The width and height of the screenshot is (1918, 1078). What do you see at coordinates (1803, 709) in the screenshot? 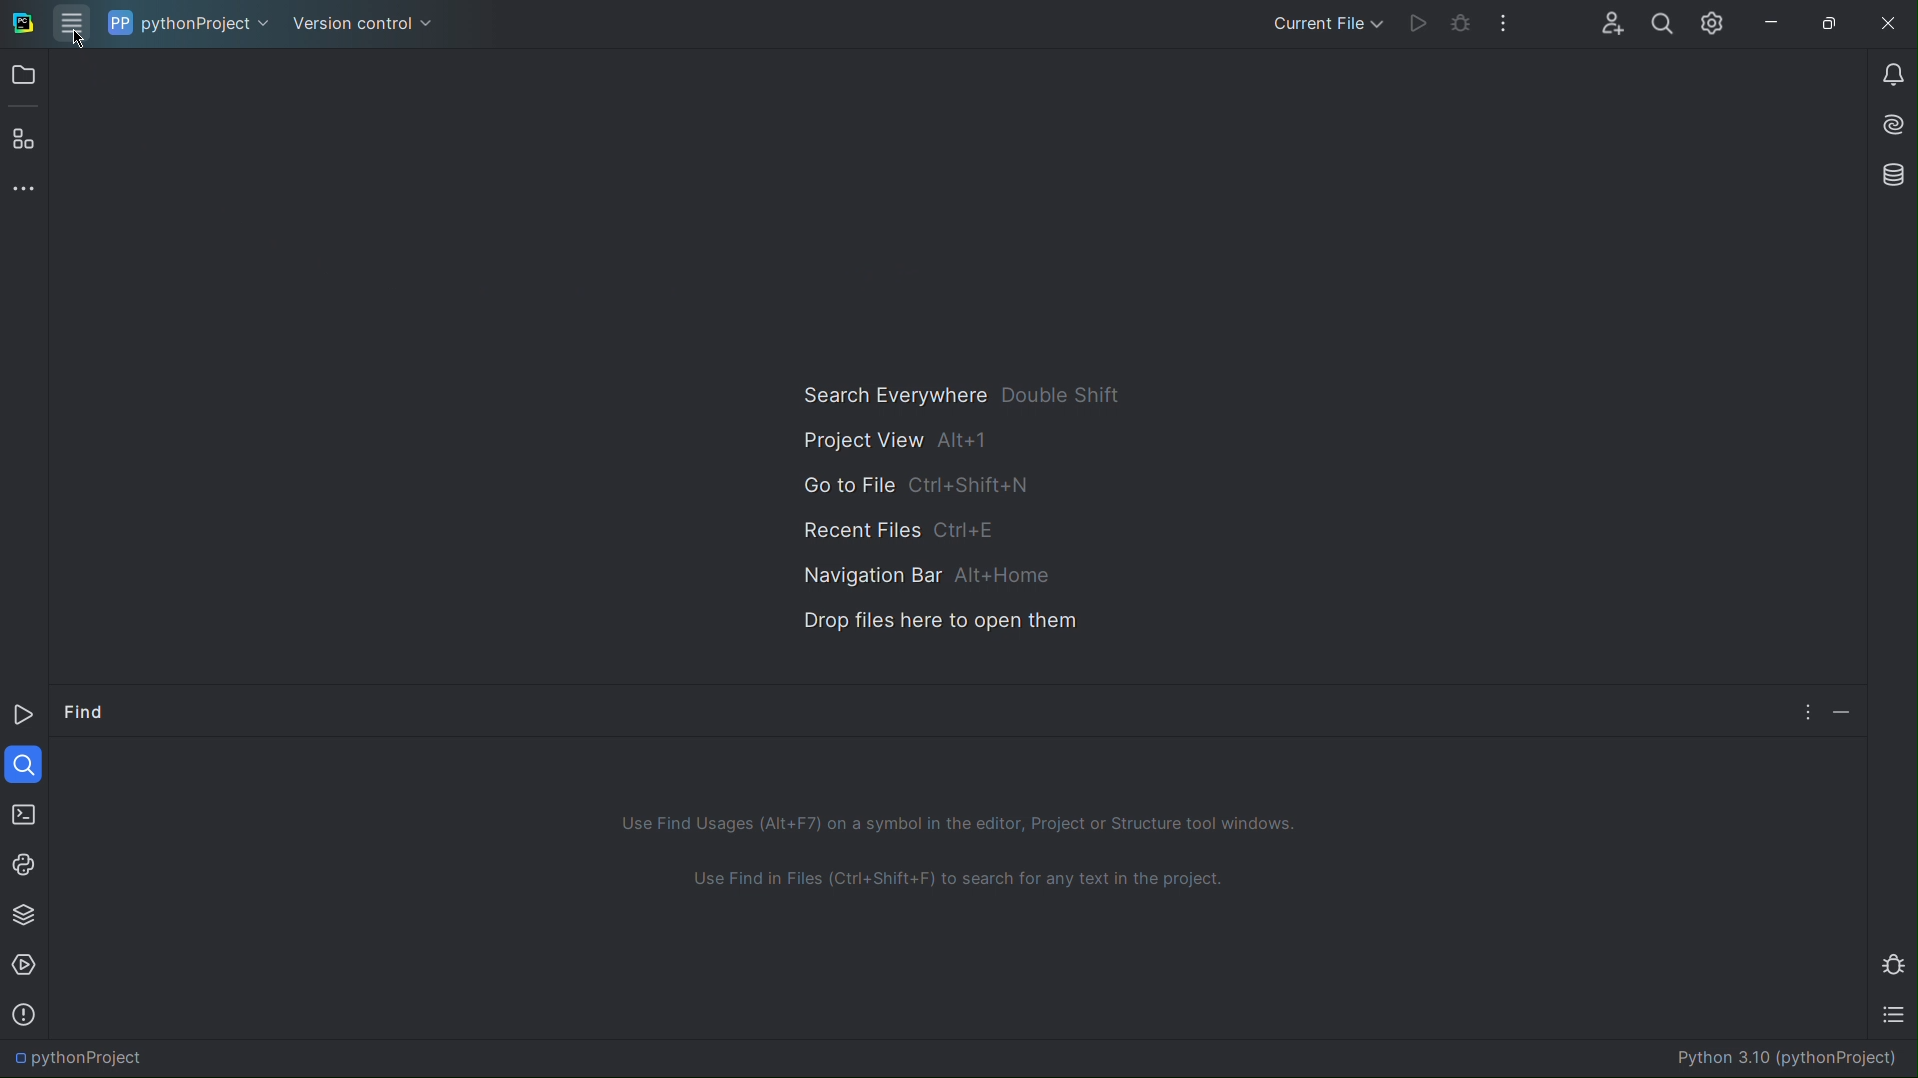
I see `More` at bounding box center [1803, 709].